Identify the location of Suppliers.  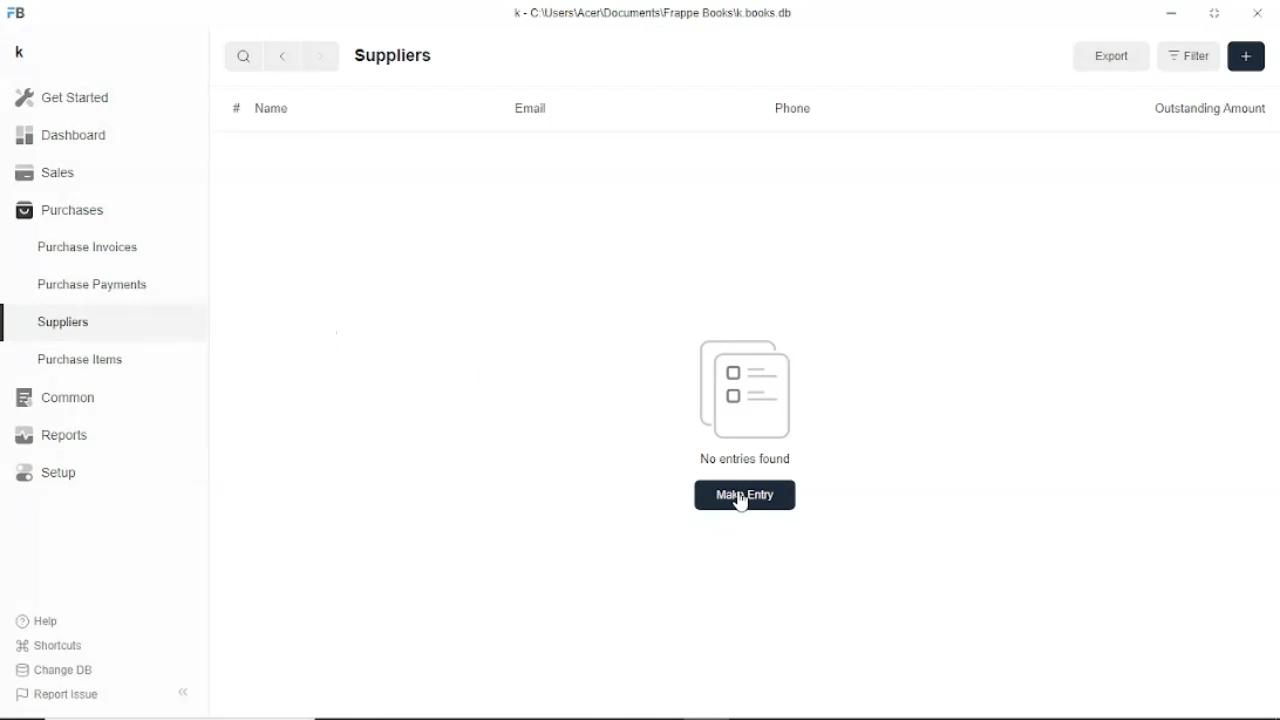
(394, 55).